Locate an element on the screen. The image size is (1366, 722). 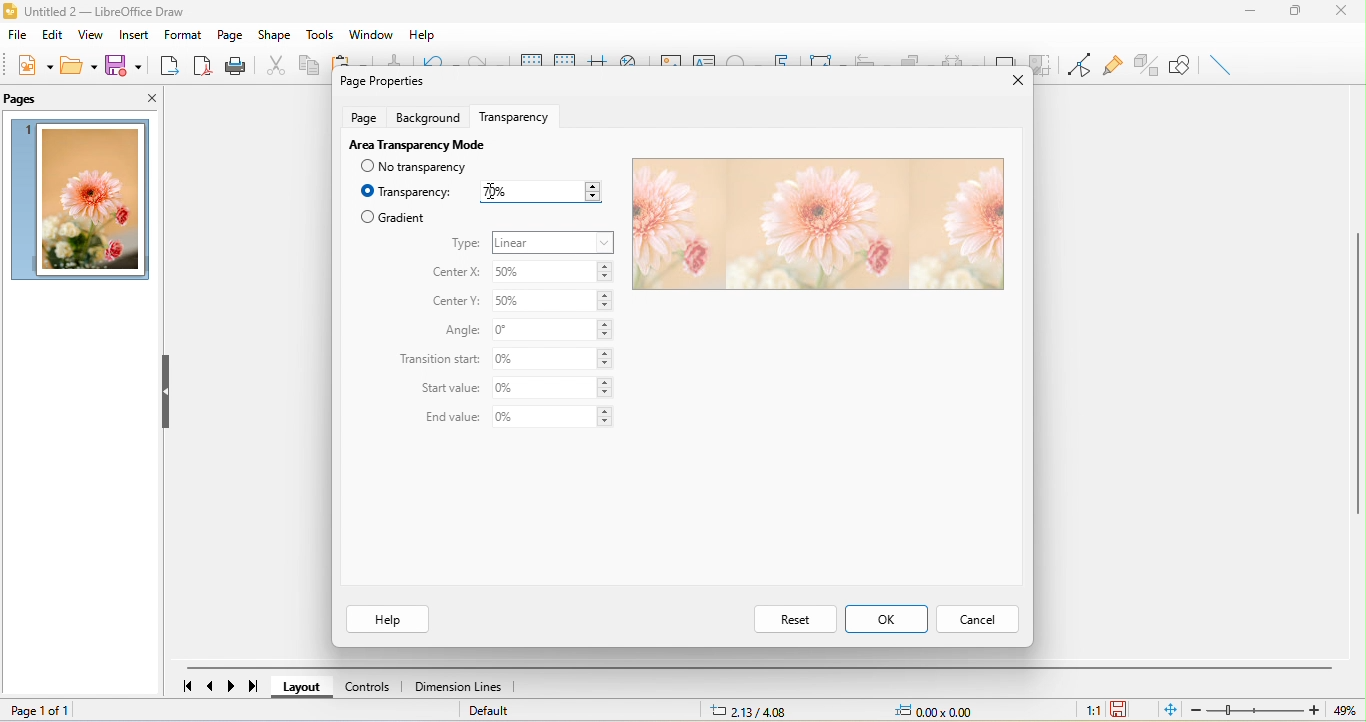
page is located at coordinates (232, 34).